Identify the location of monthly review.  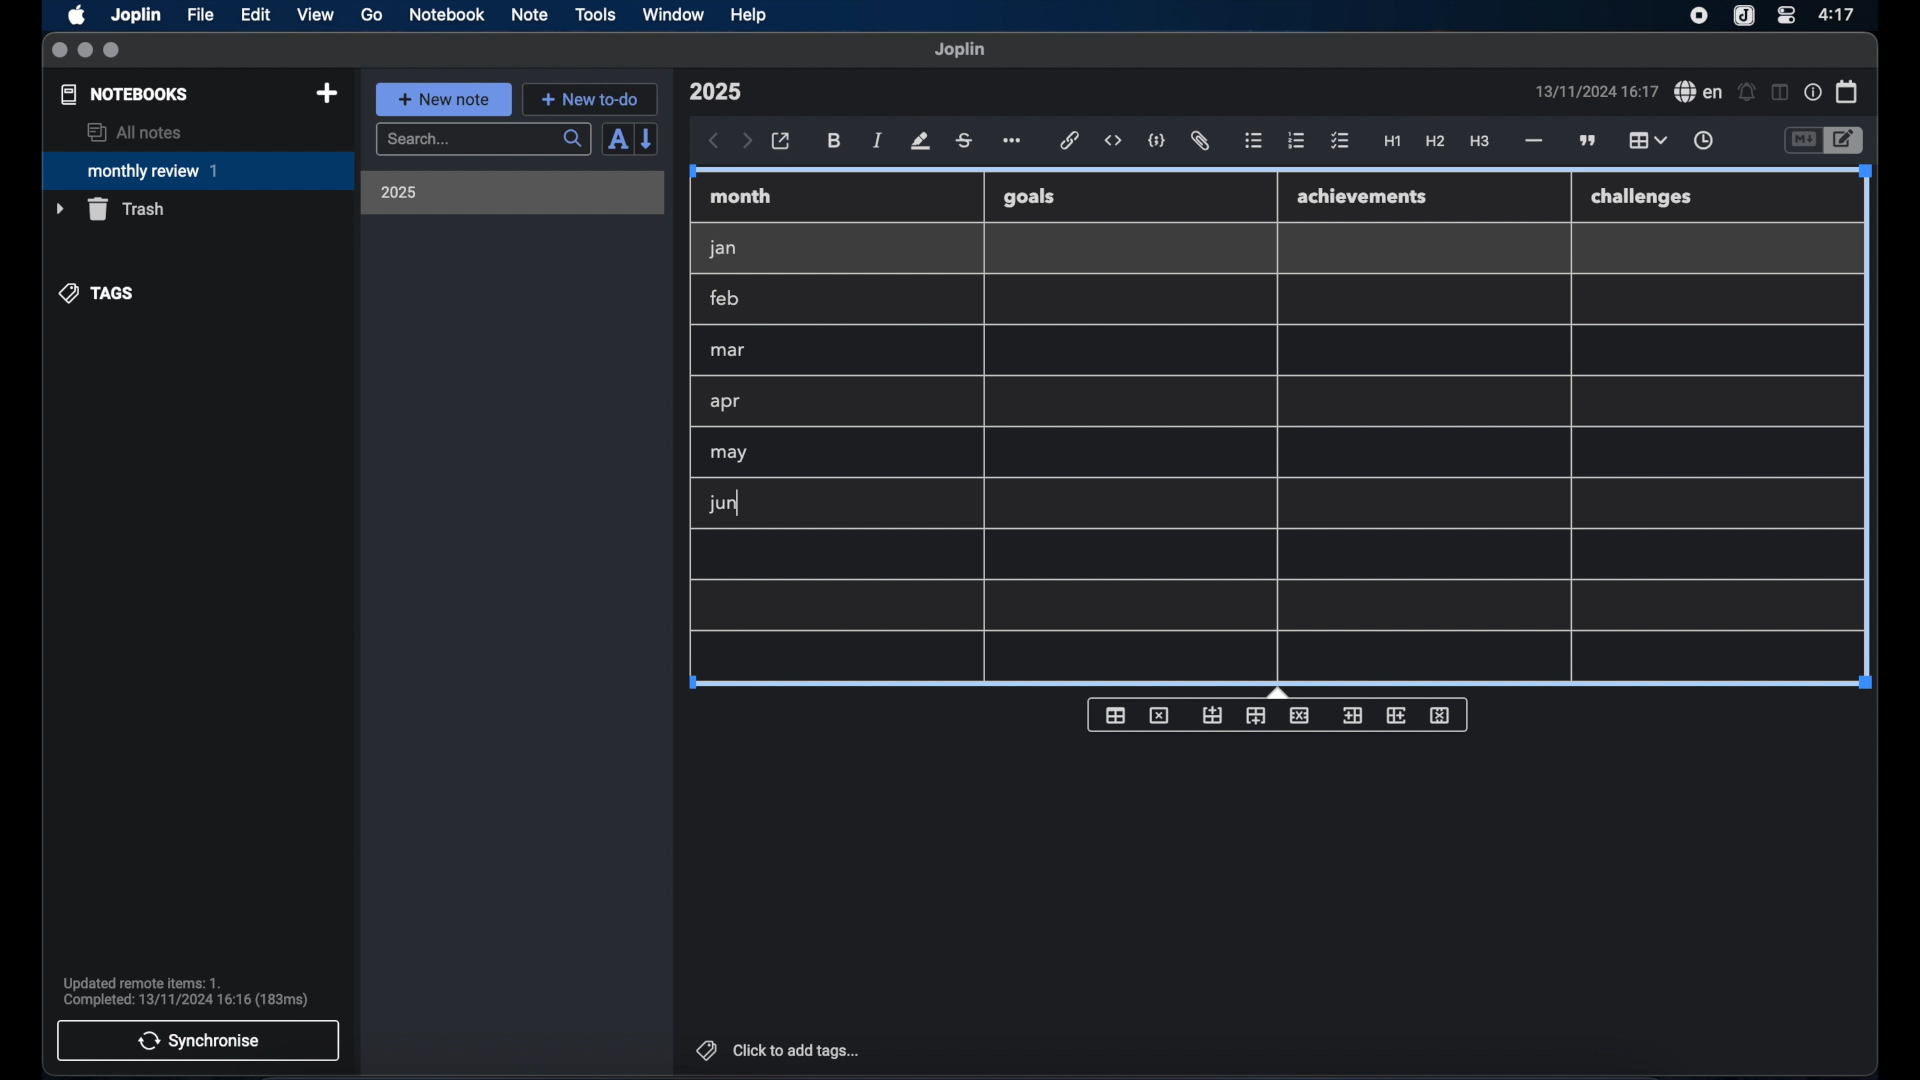
(198, 169).